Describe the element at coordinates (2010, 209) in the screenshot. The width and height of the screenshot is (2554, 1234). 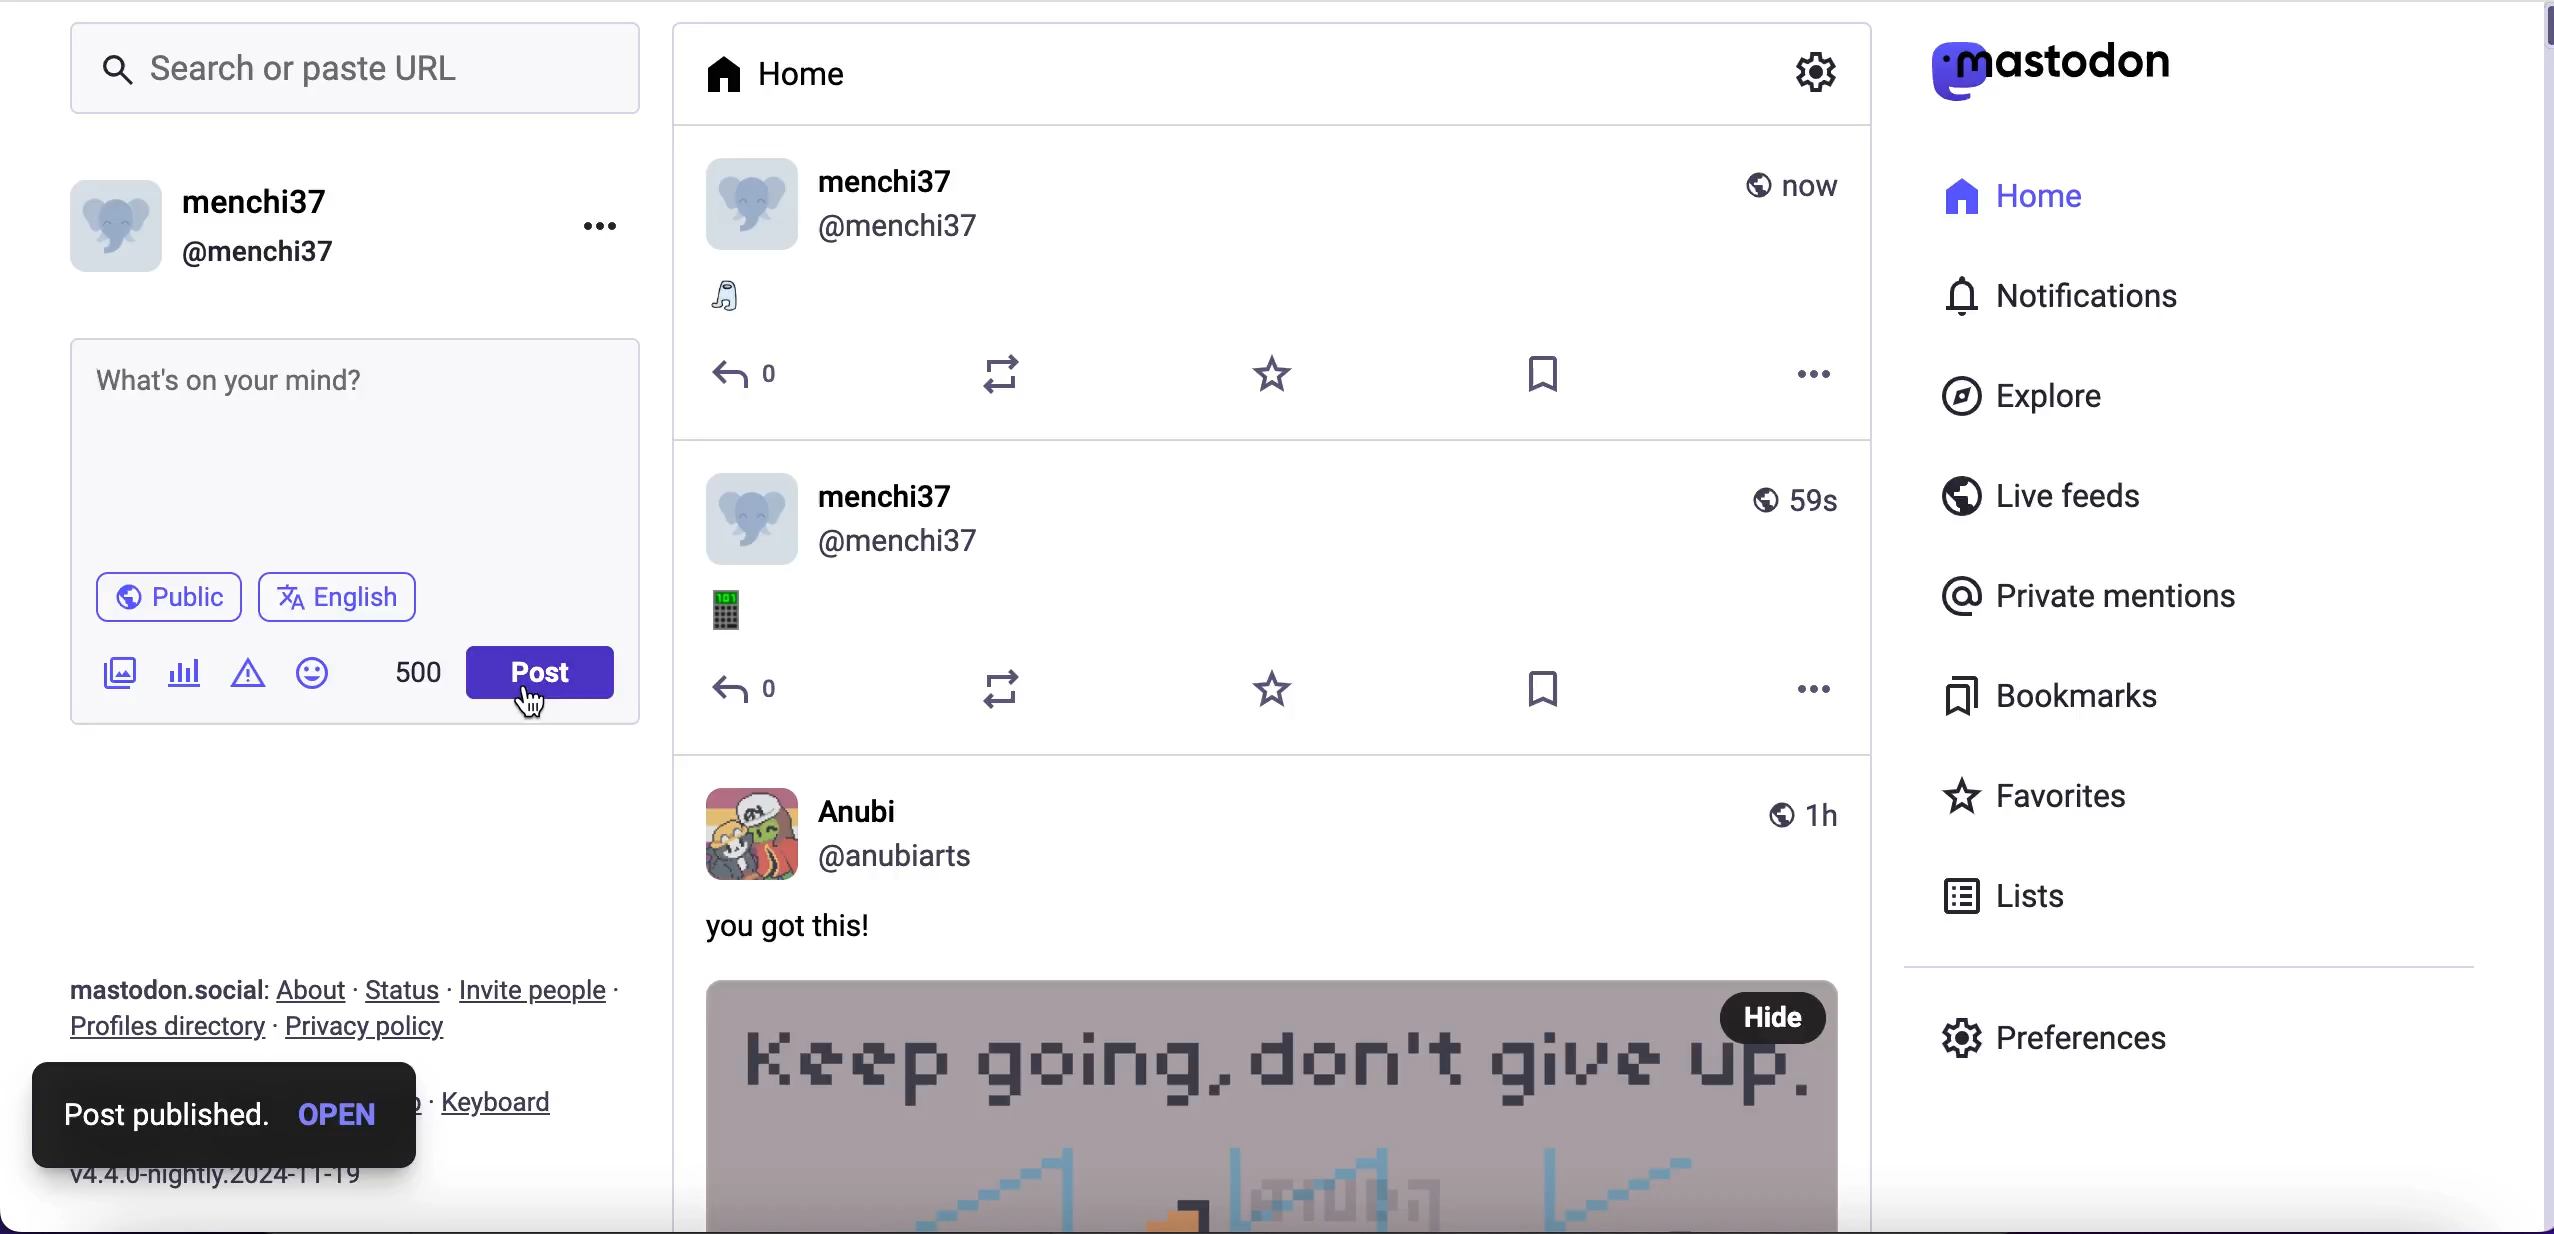
I see `home` at that location.